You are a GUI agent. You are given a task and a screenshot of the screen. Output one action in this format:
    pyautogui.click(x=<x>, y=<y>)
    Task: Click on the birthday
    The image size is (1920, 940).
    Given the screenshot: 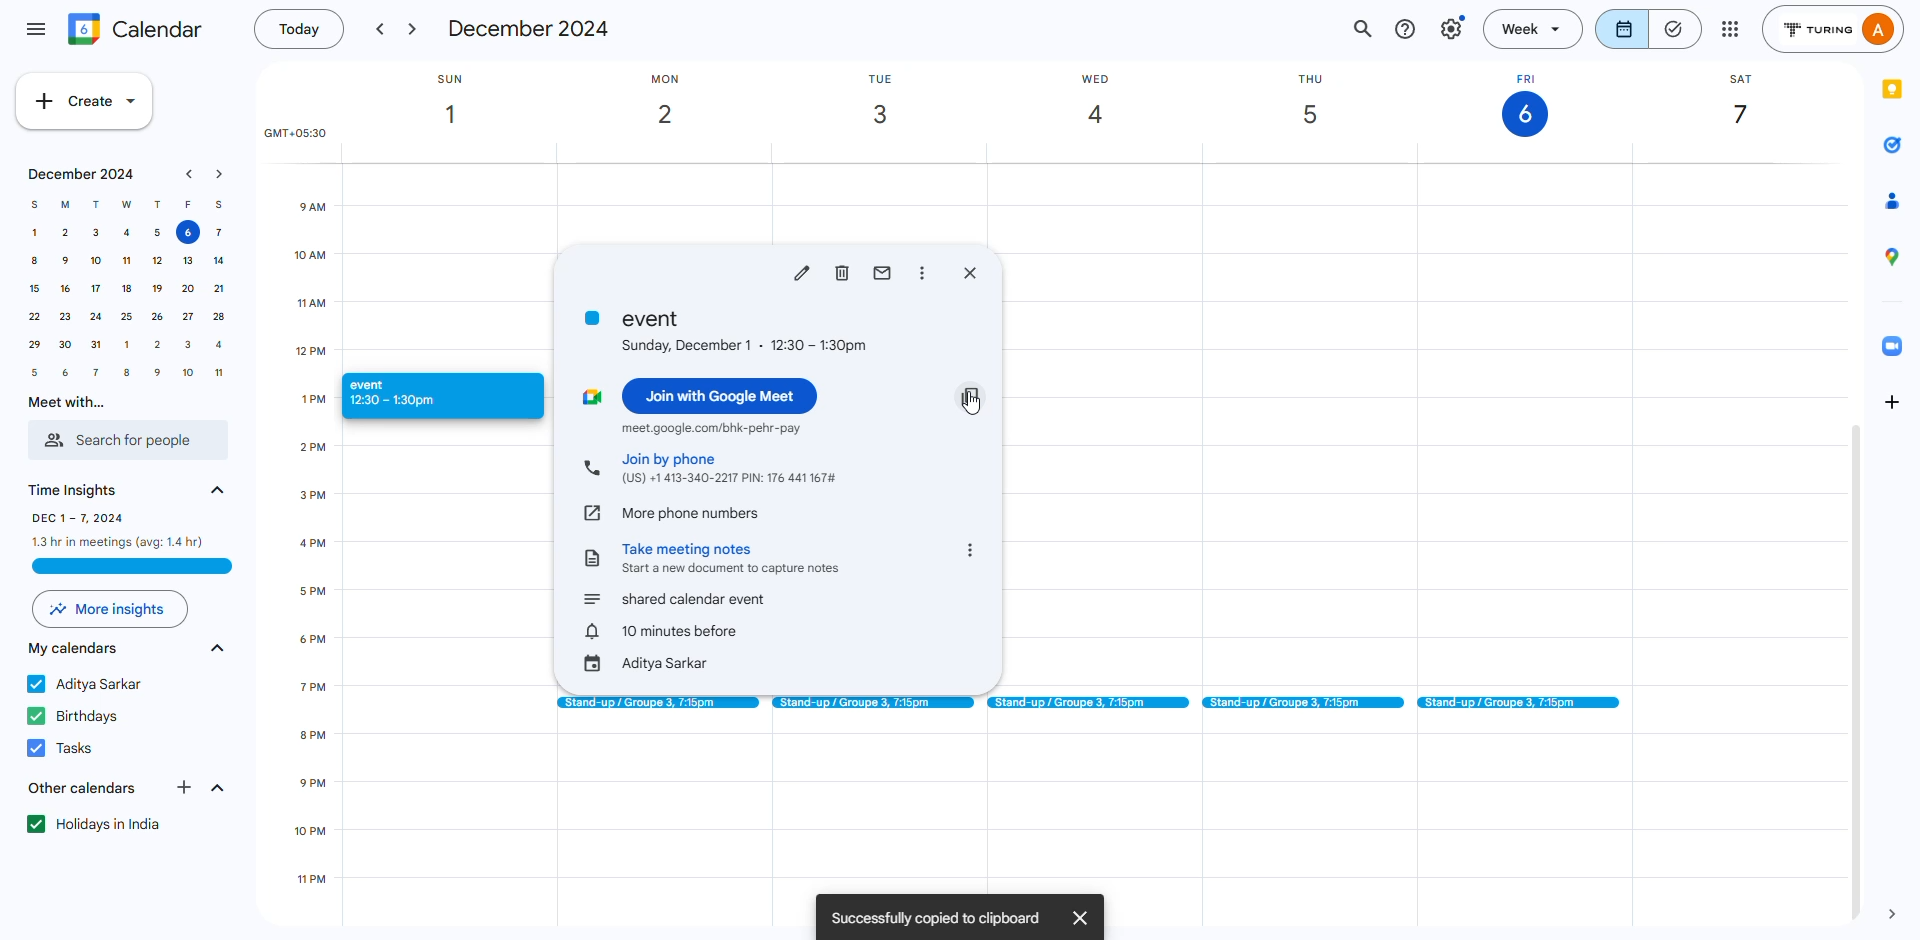 What is the action you would take?
    pyautogui.click(x=79, y=716)
    